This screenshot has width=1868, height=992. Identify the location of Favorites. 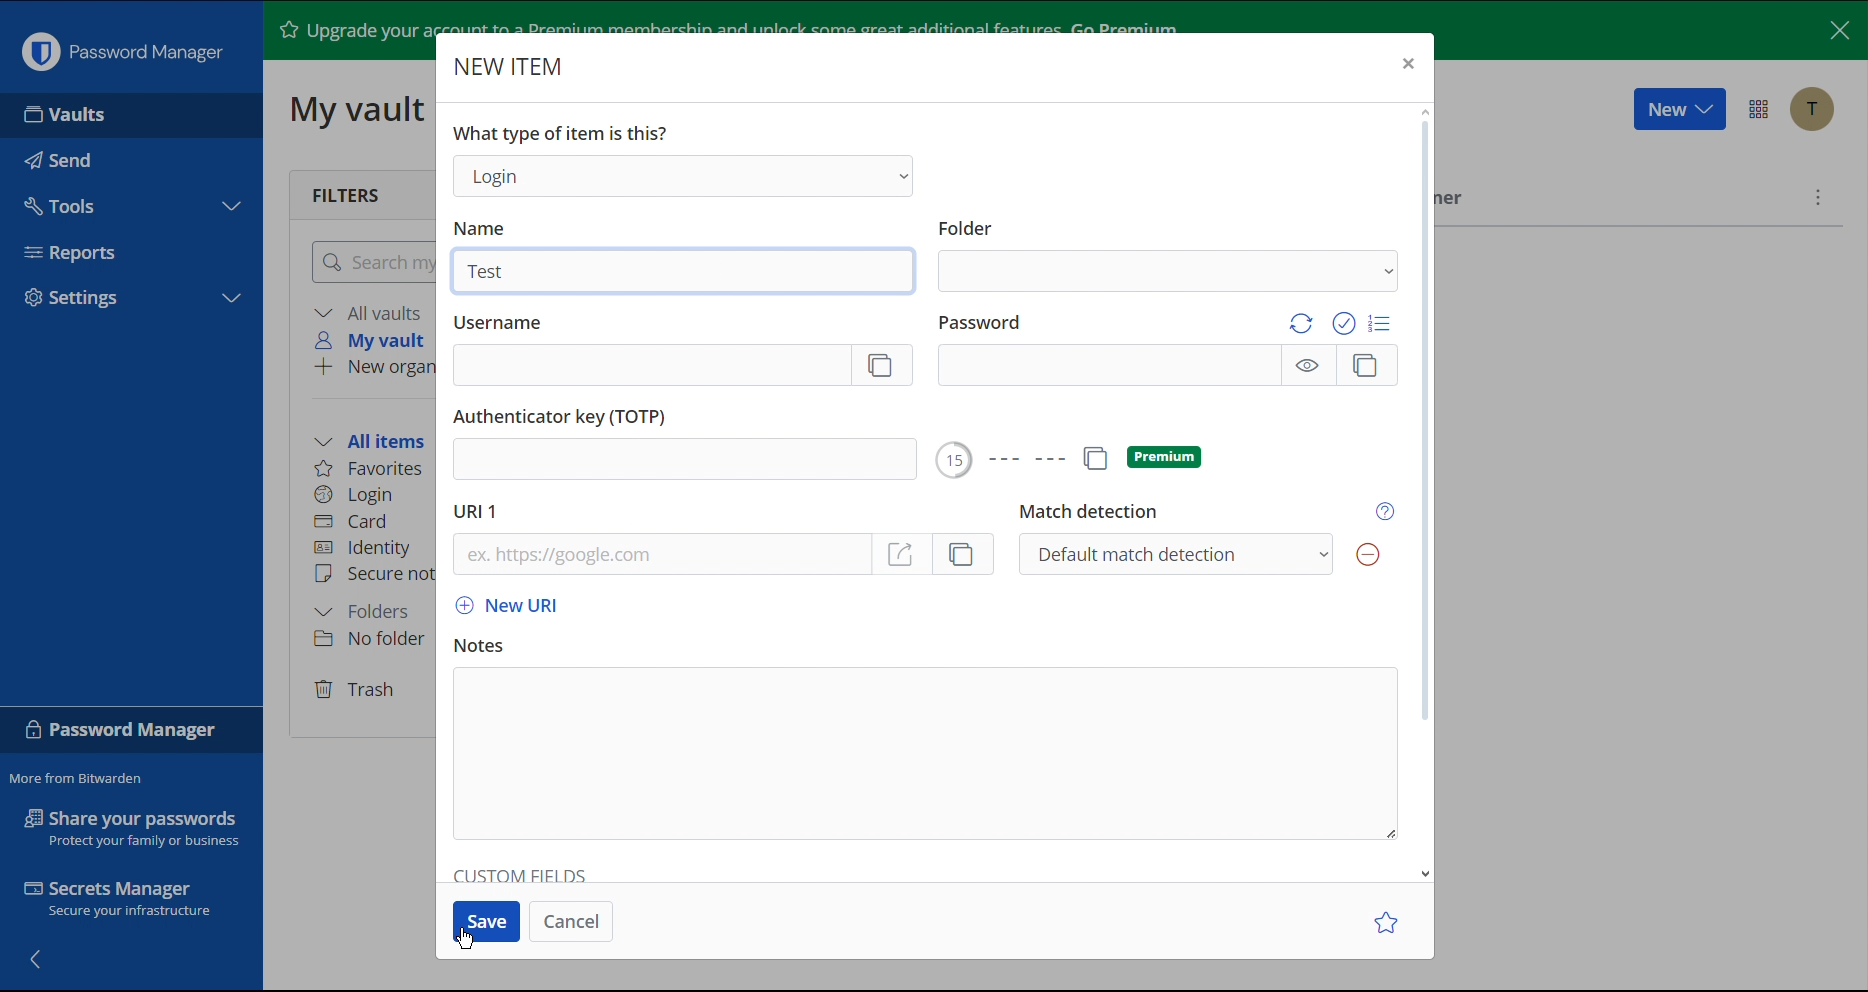
(368, 471).